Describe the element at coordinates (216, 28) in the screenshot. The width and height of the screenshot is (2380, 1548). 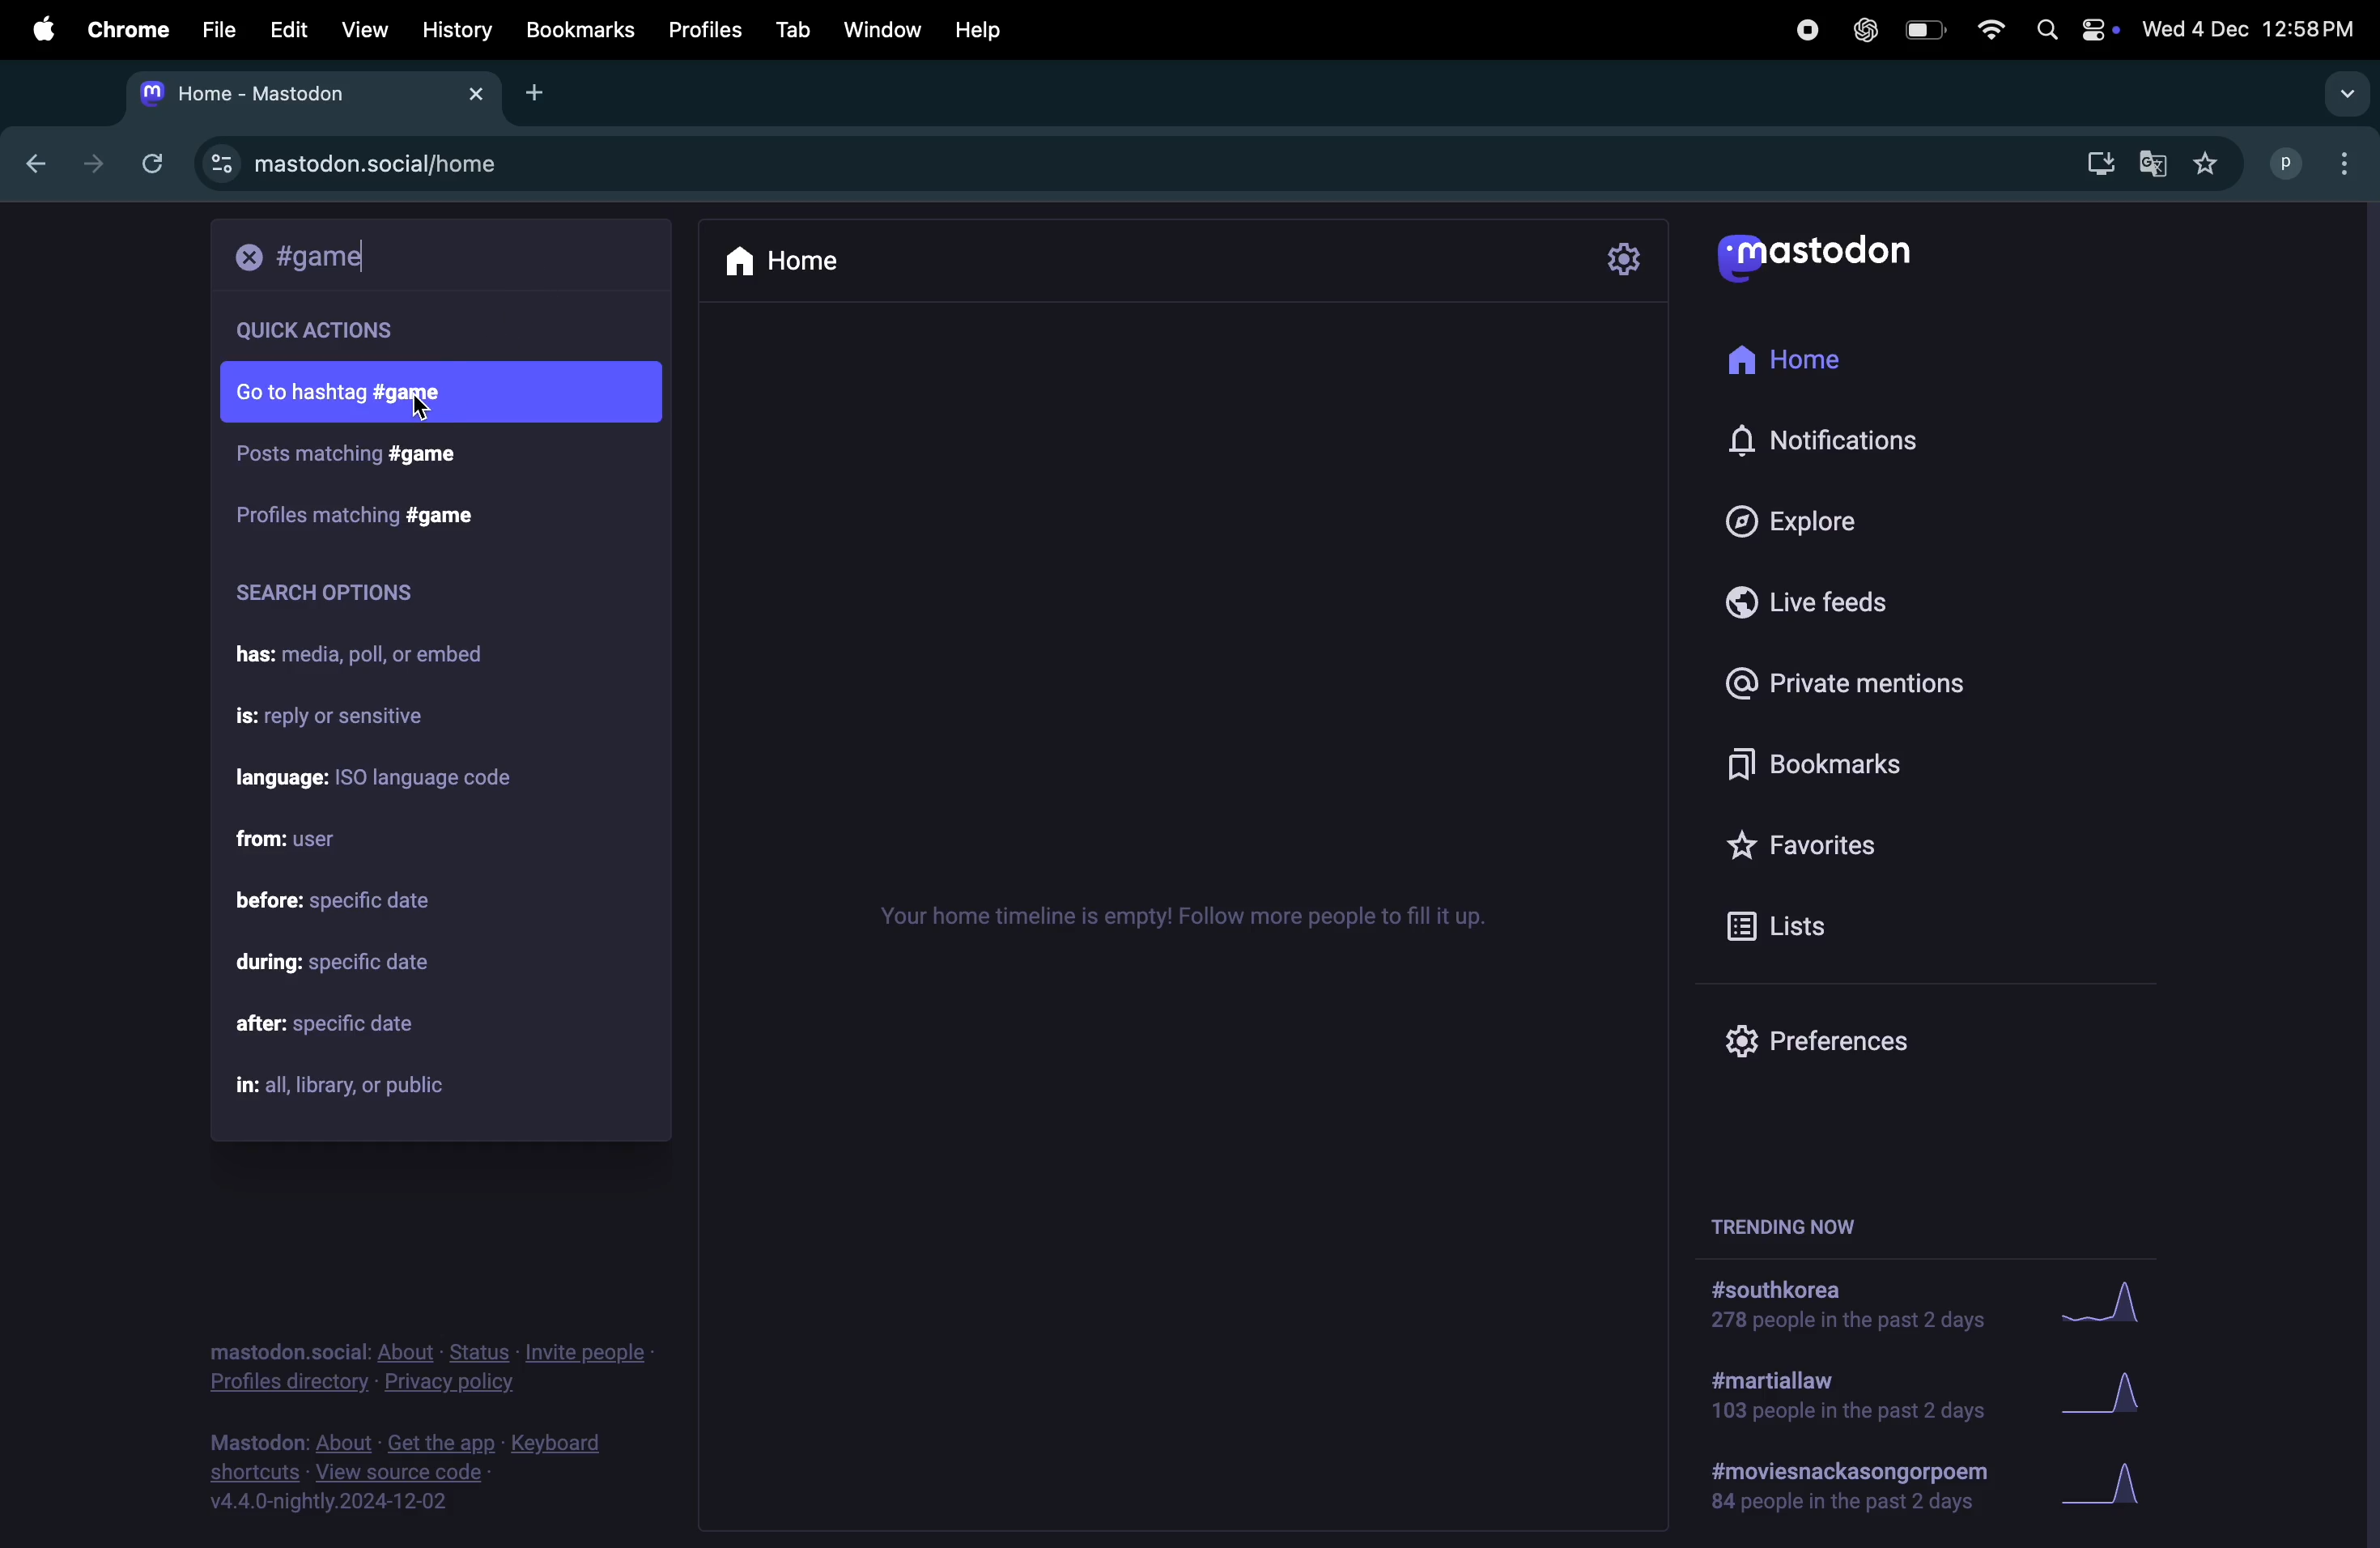
I see `file` at that location.